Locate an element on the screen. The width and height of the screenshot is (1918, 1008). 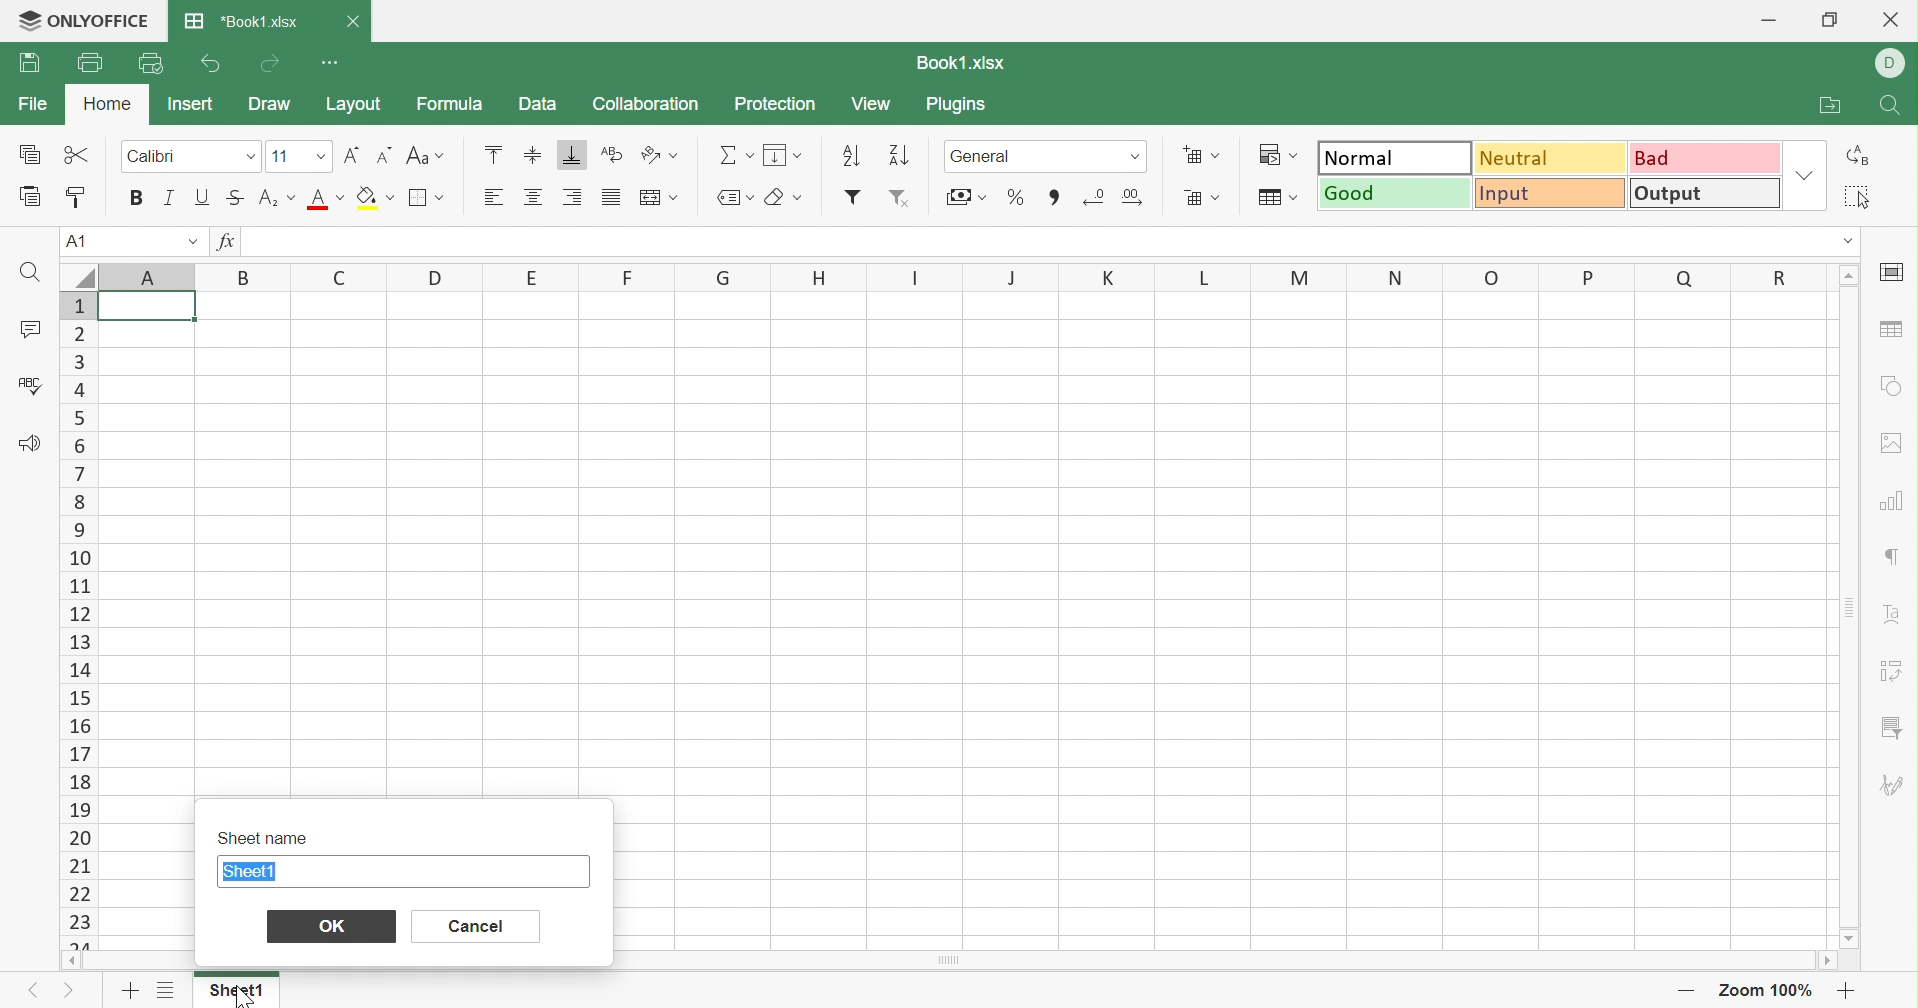
Output is located at coordinates (1705, 193).